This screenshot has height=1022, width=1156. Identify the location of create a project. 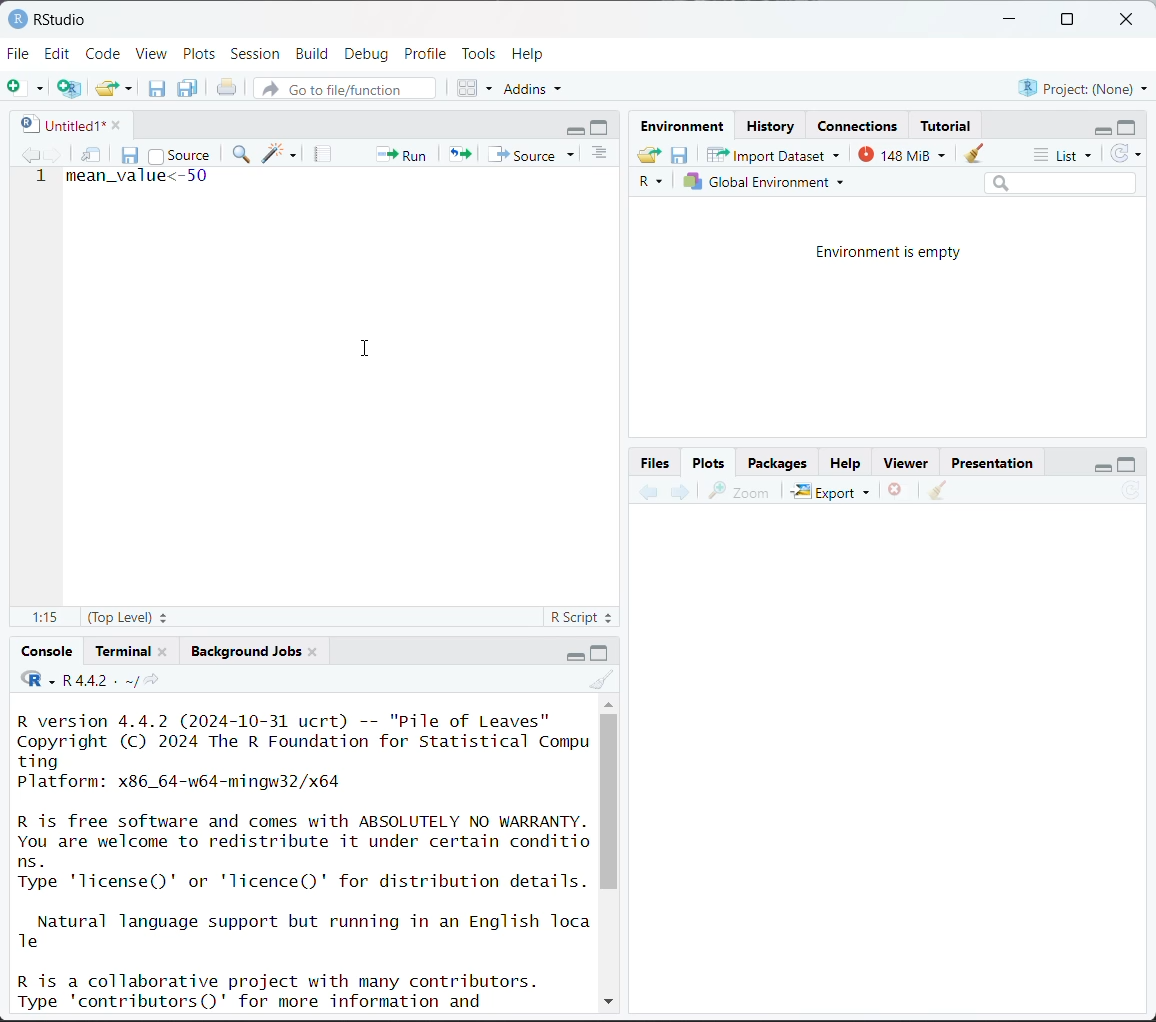
(69, 88).